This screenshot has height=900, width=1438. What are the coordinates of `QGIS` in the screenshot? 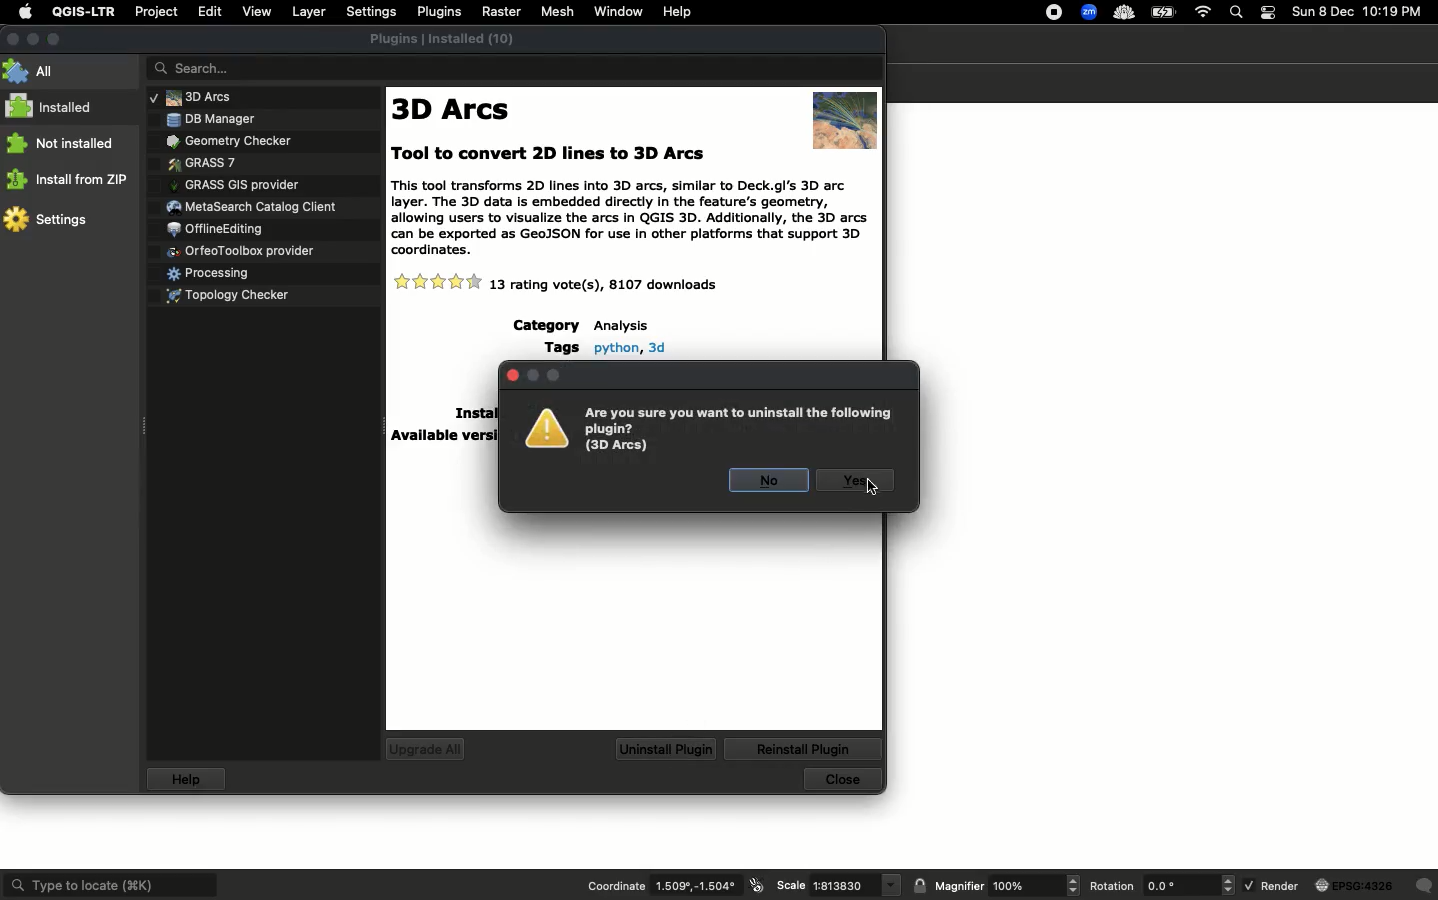 It's located at (84, 13).